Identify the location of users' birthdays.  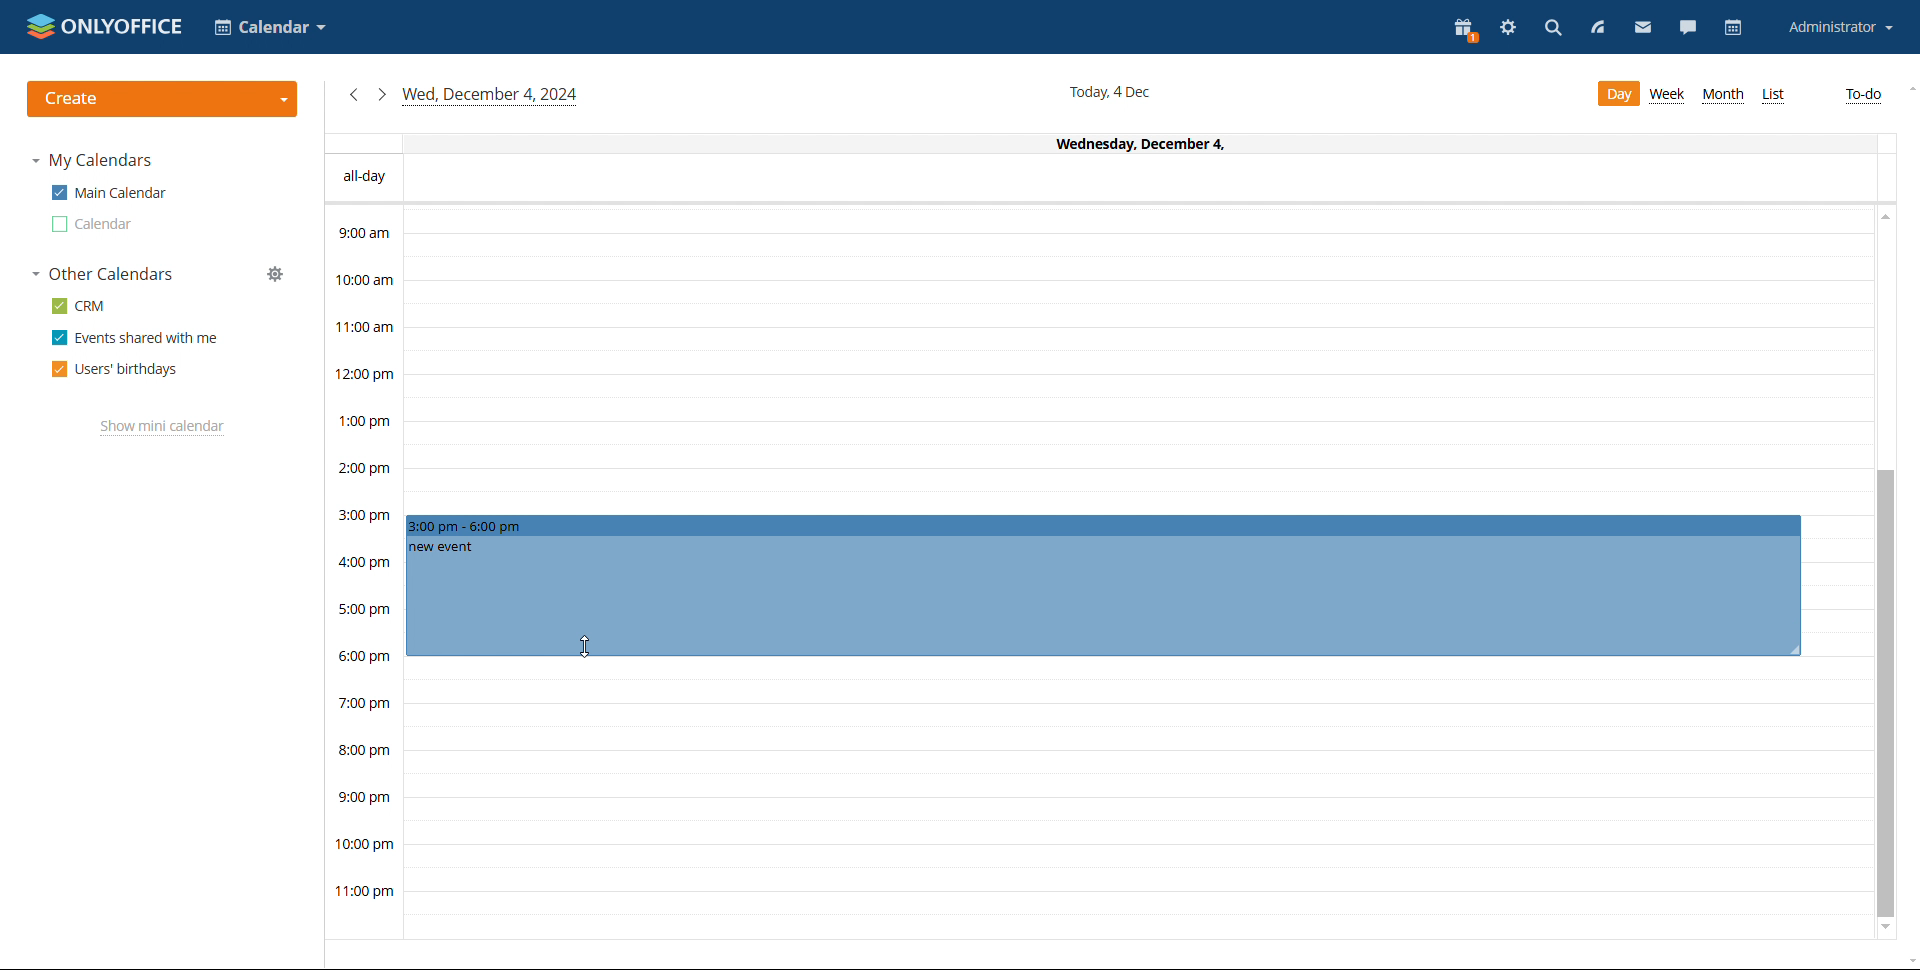
(115, 369).